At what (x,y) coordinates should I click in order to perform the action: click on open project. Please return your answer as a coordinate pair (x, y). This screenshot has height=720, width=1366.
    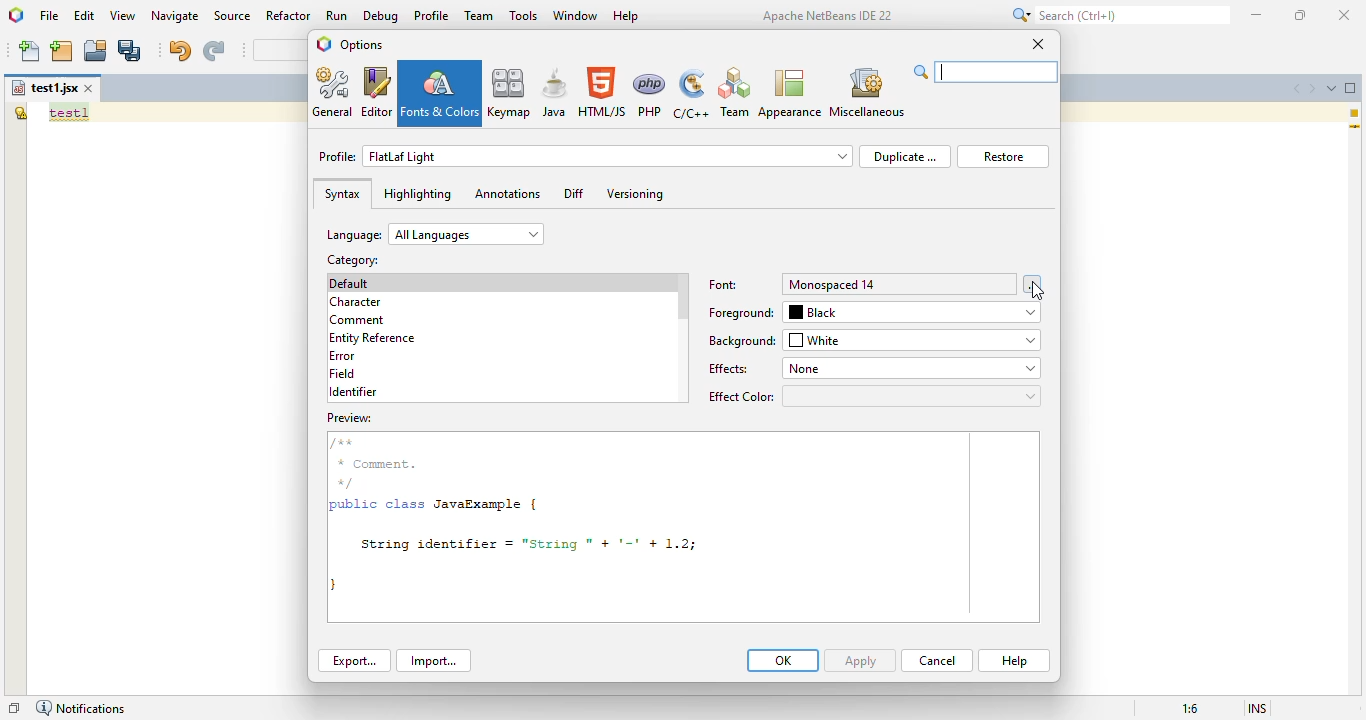
    Looking at the image, I should click on (96, 51).